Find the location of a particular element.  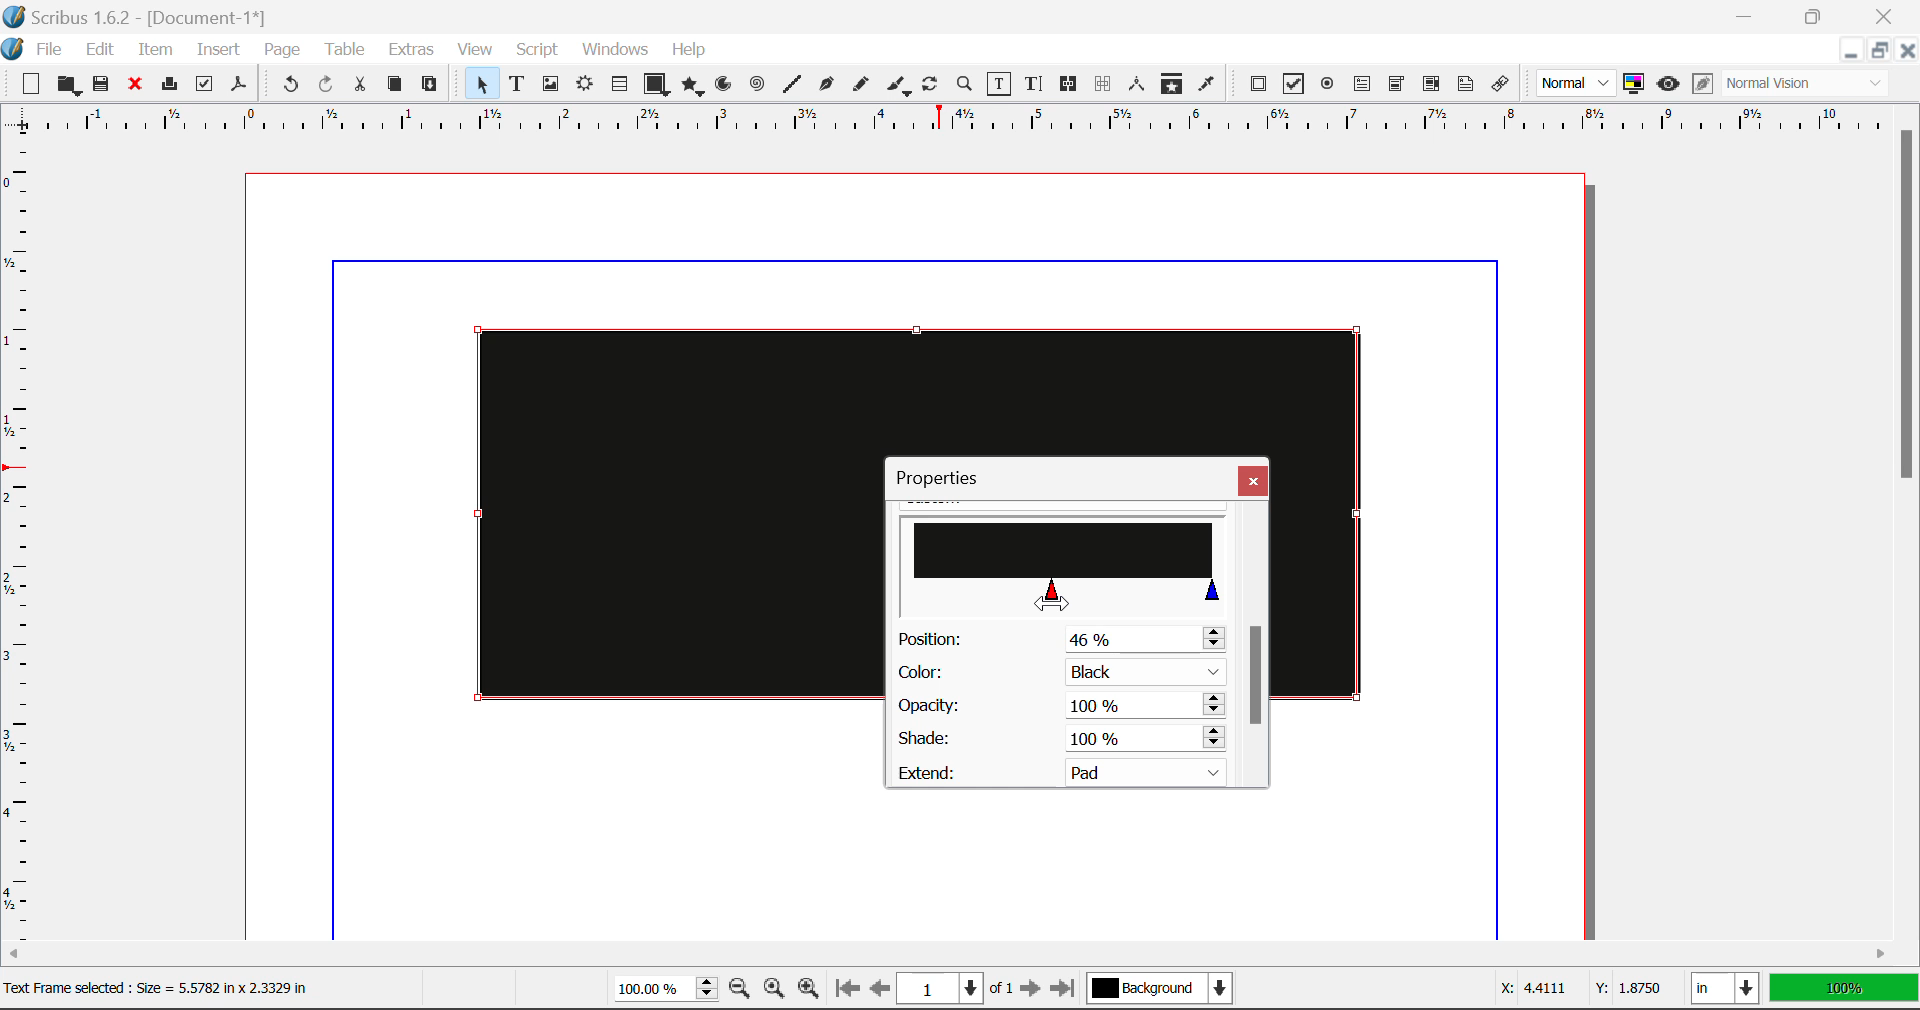

Zoom is located at coordinates (965, 83).